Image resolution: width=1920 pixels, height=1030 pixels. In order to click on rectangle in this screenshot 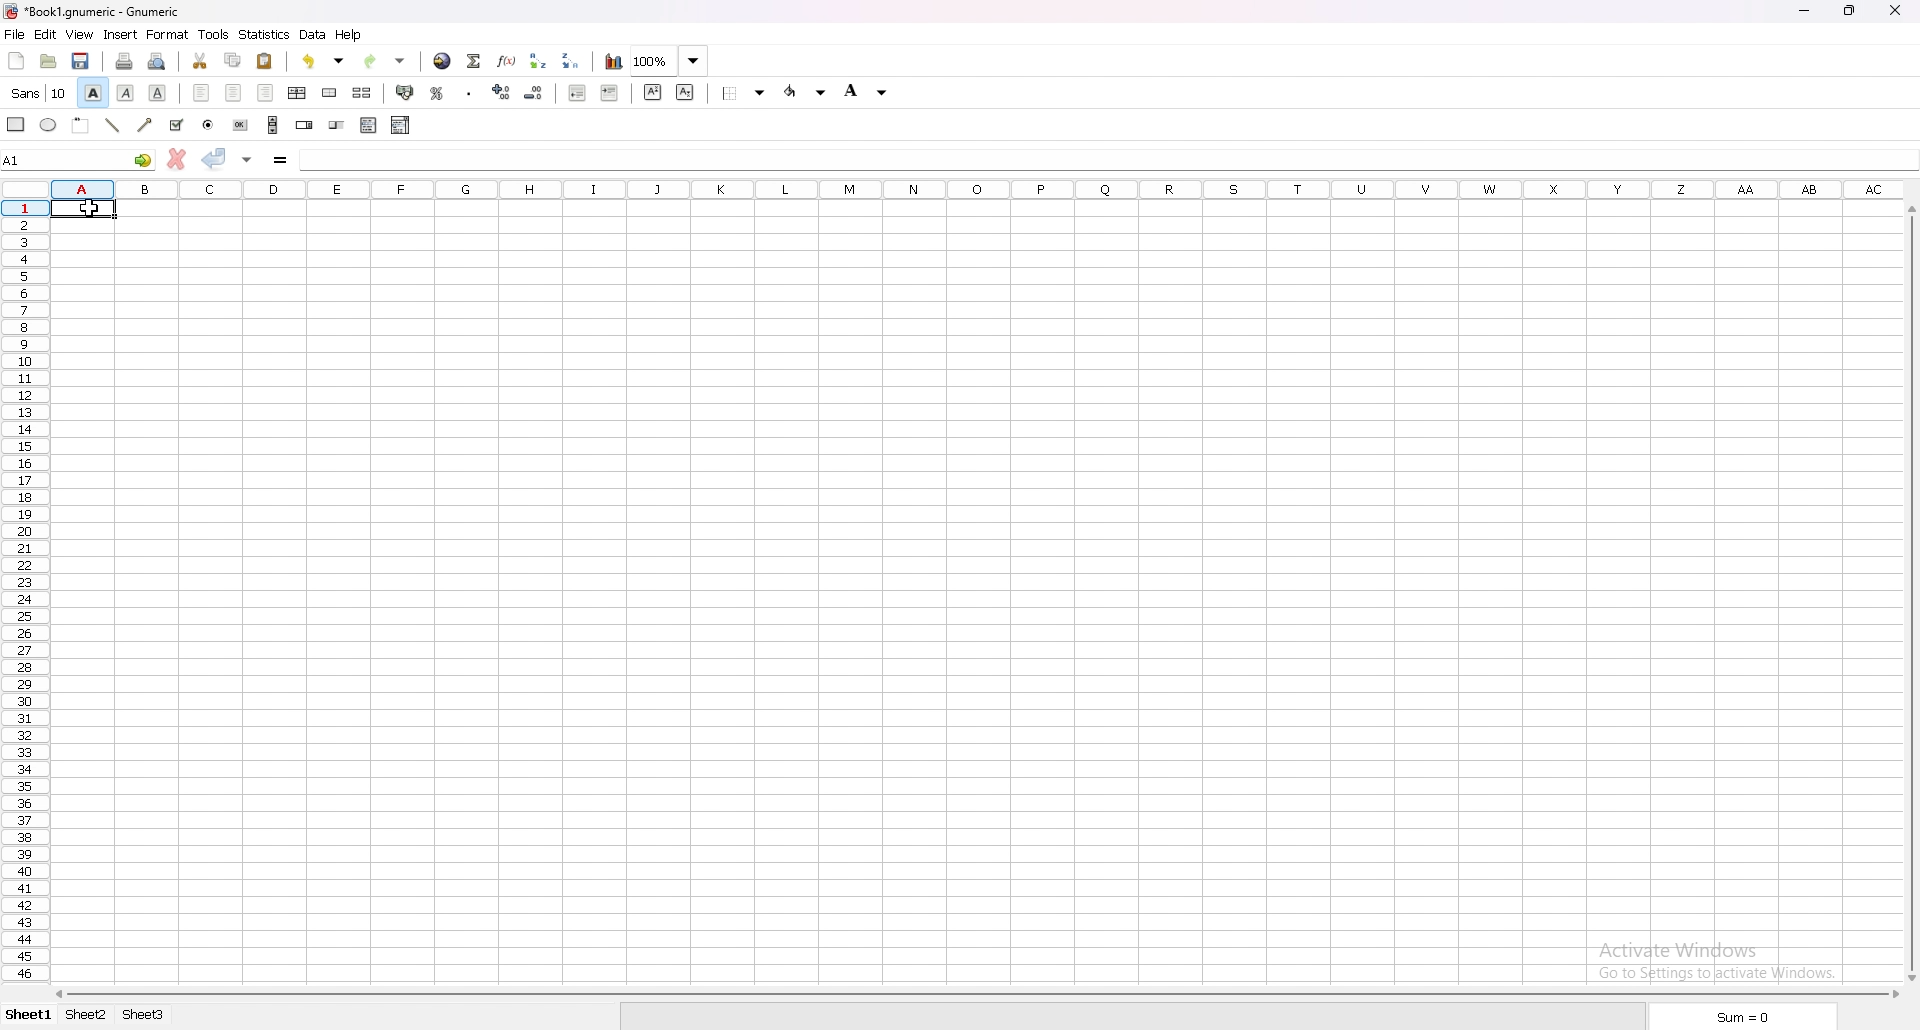, I will do `click(17, 124)`.